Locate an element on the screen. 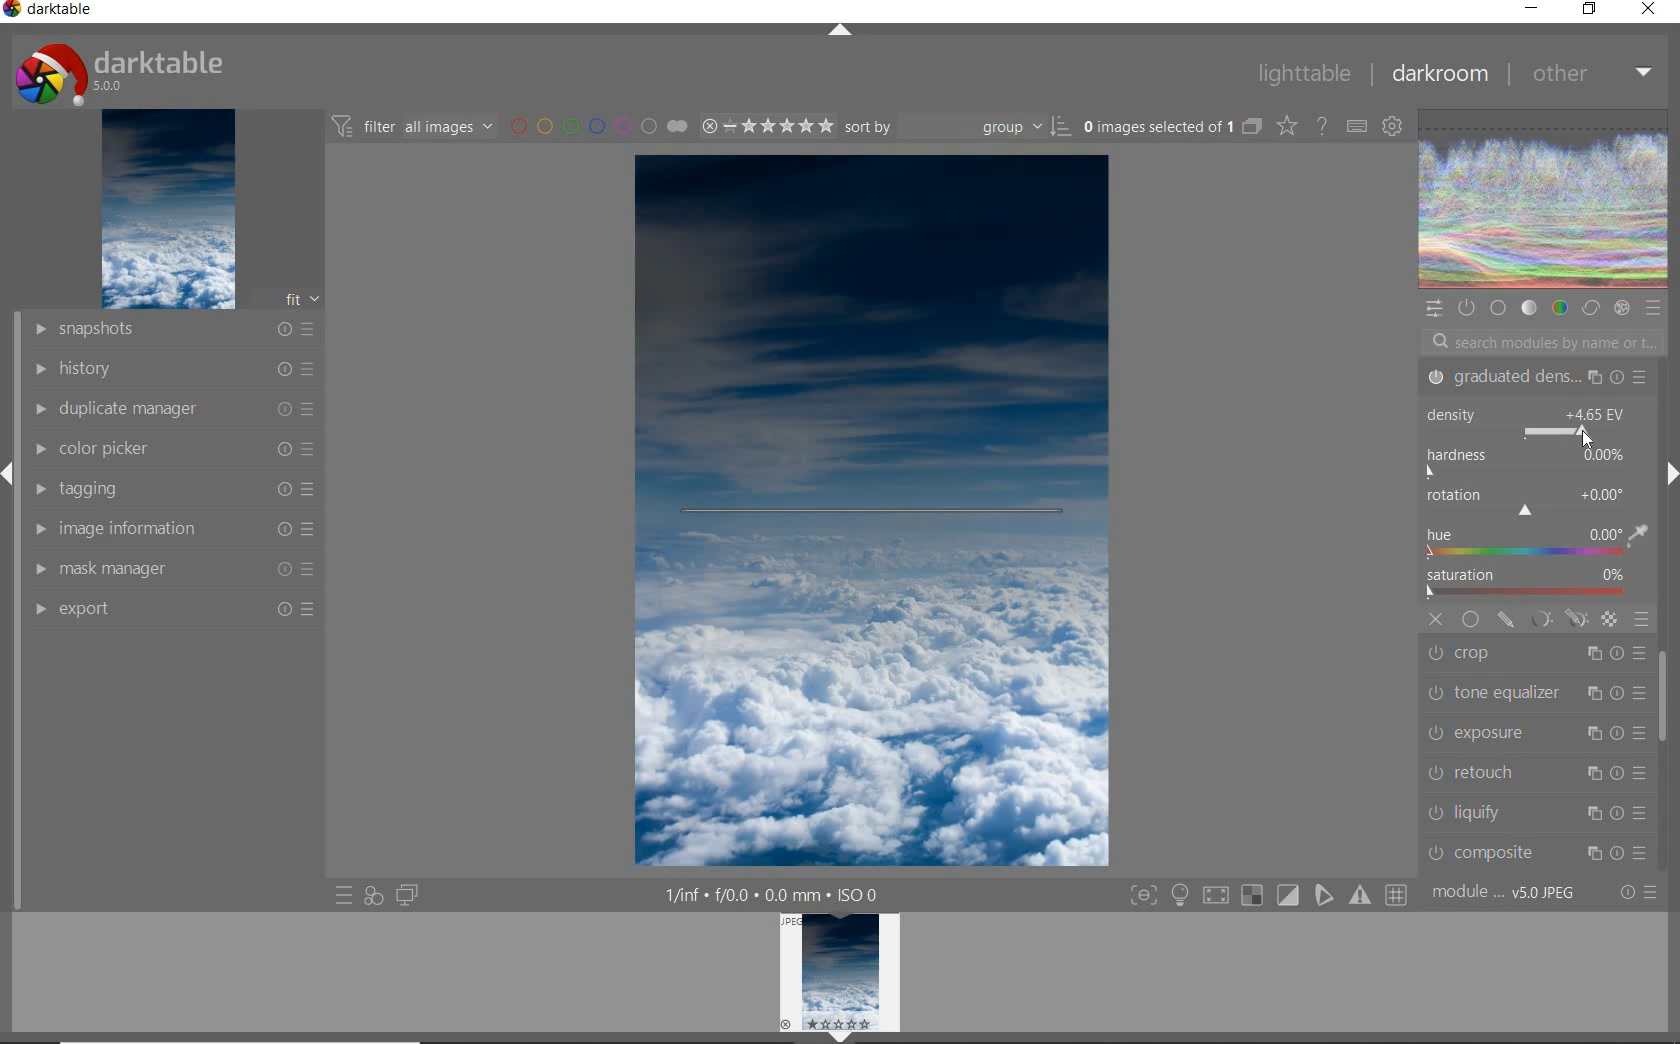 The height and width of the screenshot is (1044, 1680). QUICK ACCESS FOR APLYING ANY OF YOUR STYLES is located at coordinates (373, 896).